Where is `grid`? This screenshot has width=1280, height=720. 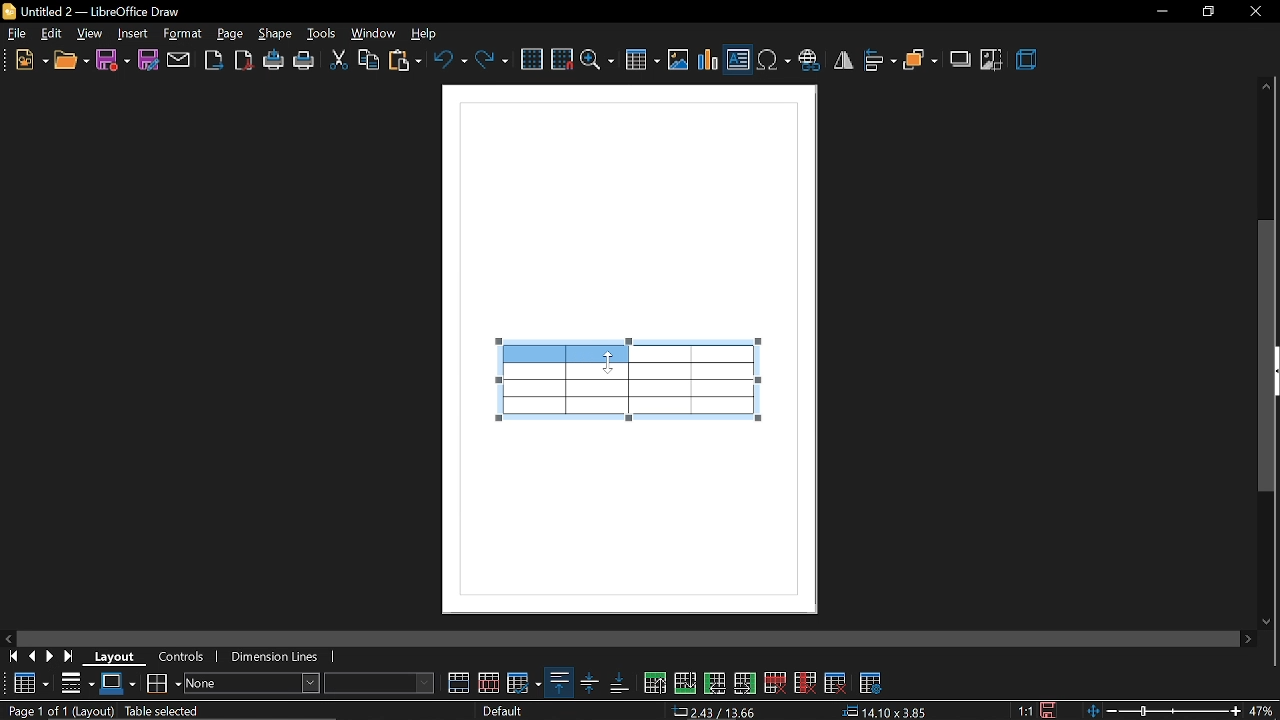
grid is located at coordinates (533, 60).